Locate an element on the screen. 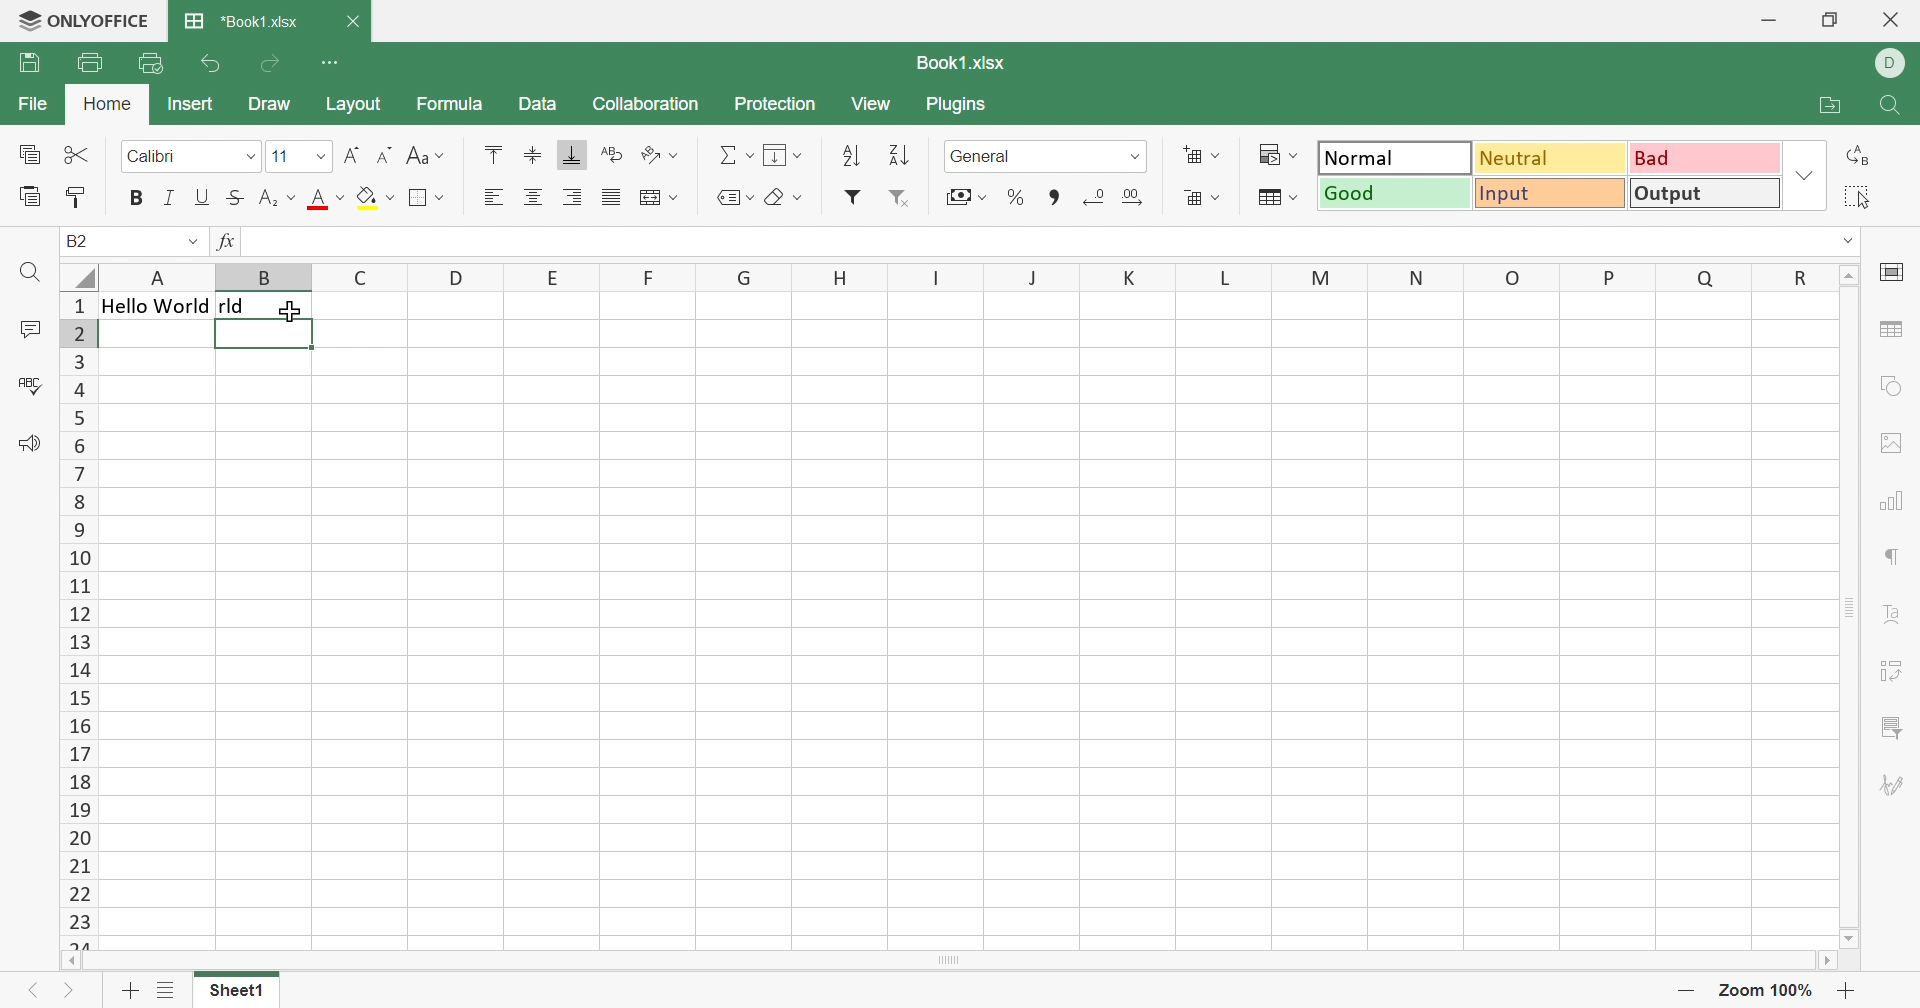 The image size is (1920, 1008). Neutral is located at coordinates (1549, 160).